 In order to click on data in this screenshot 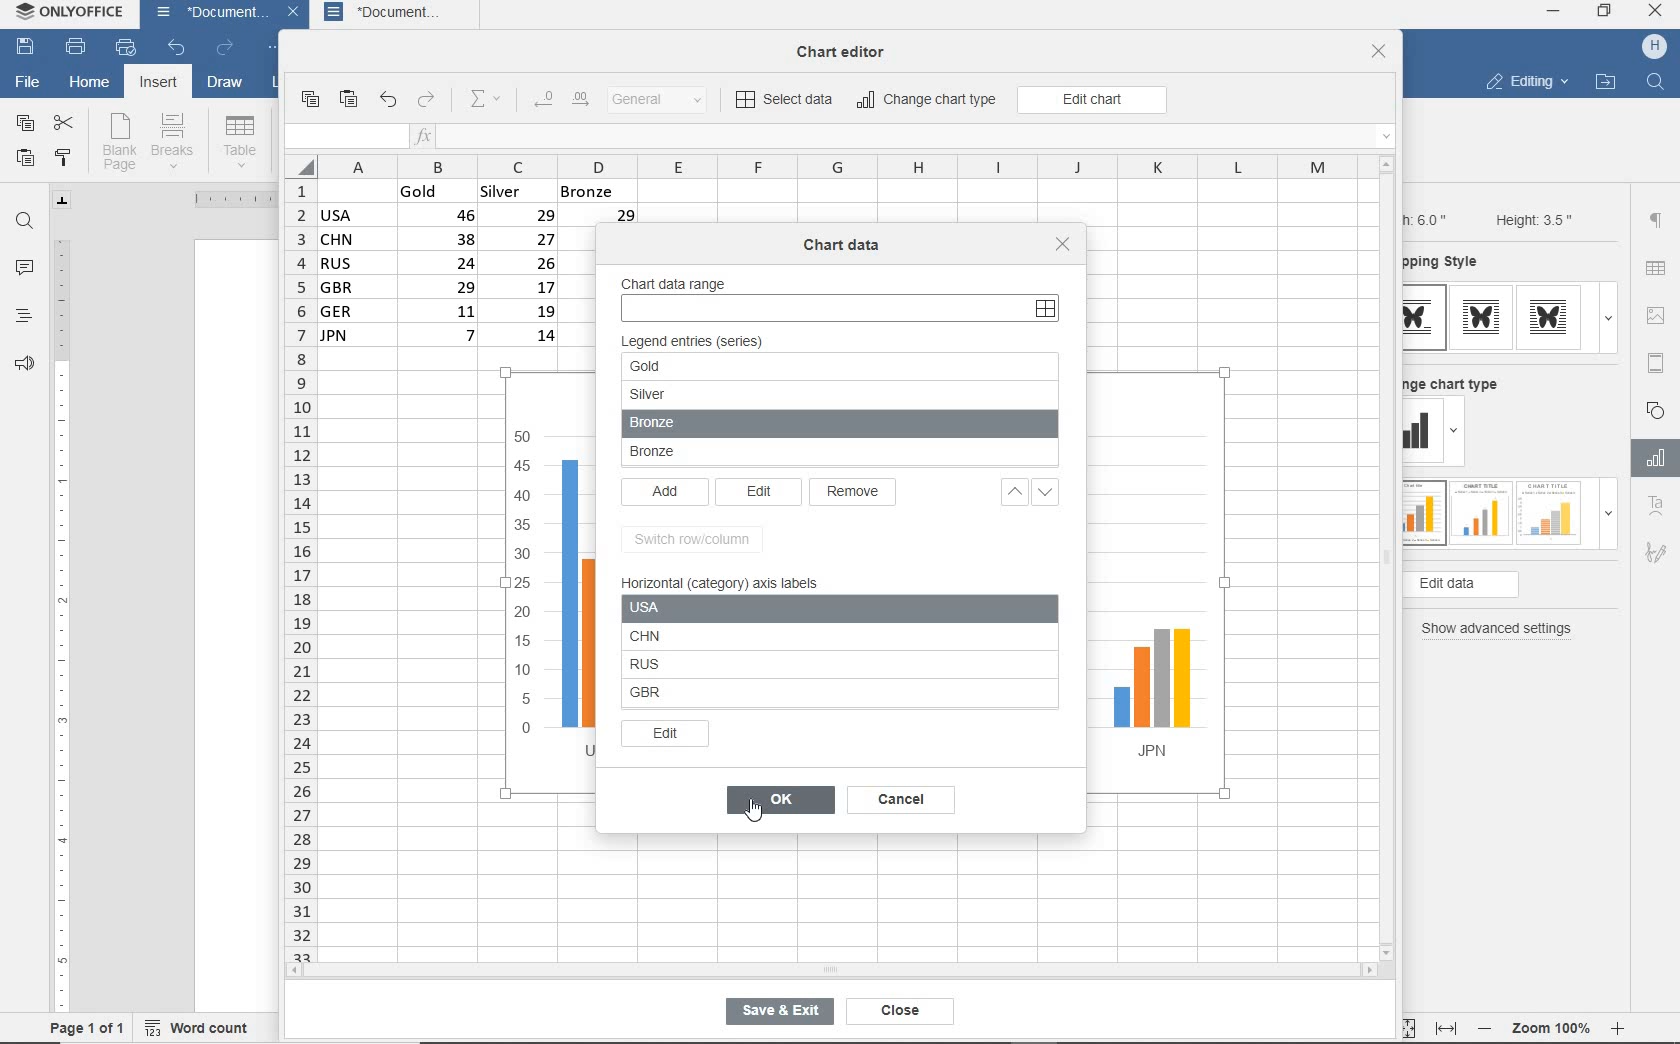, I will do `click(487, 269)`.